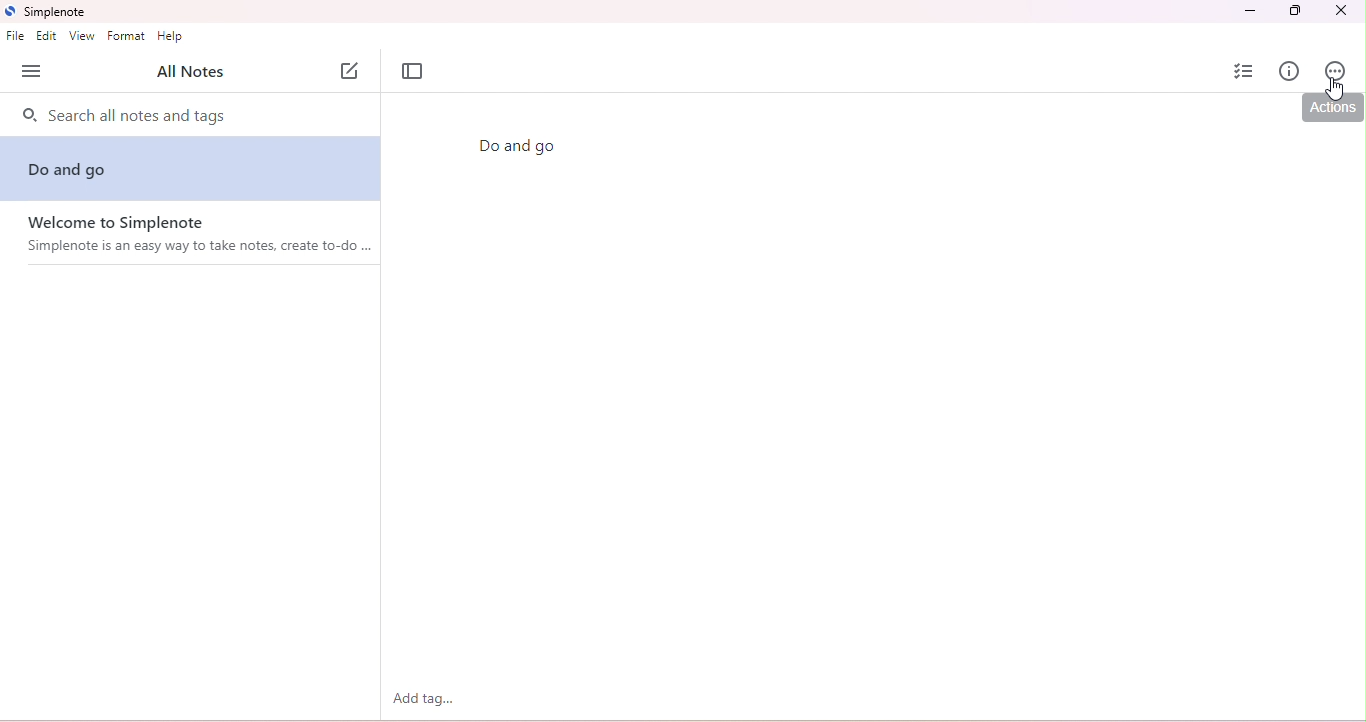  Describe the element at coordinates (1295, 11) in the screenshot. I see `maximize` at that location.